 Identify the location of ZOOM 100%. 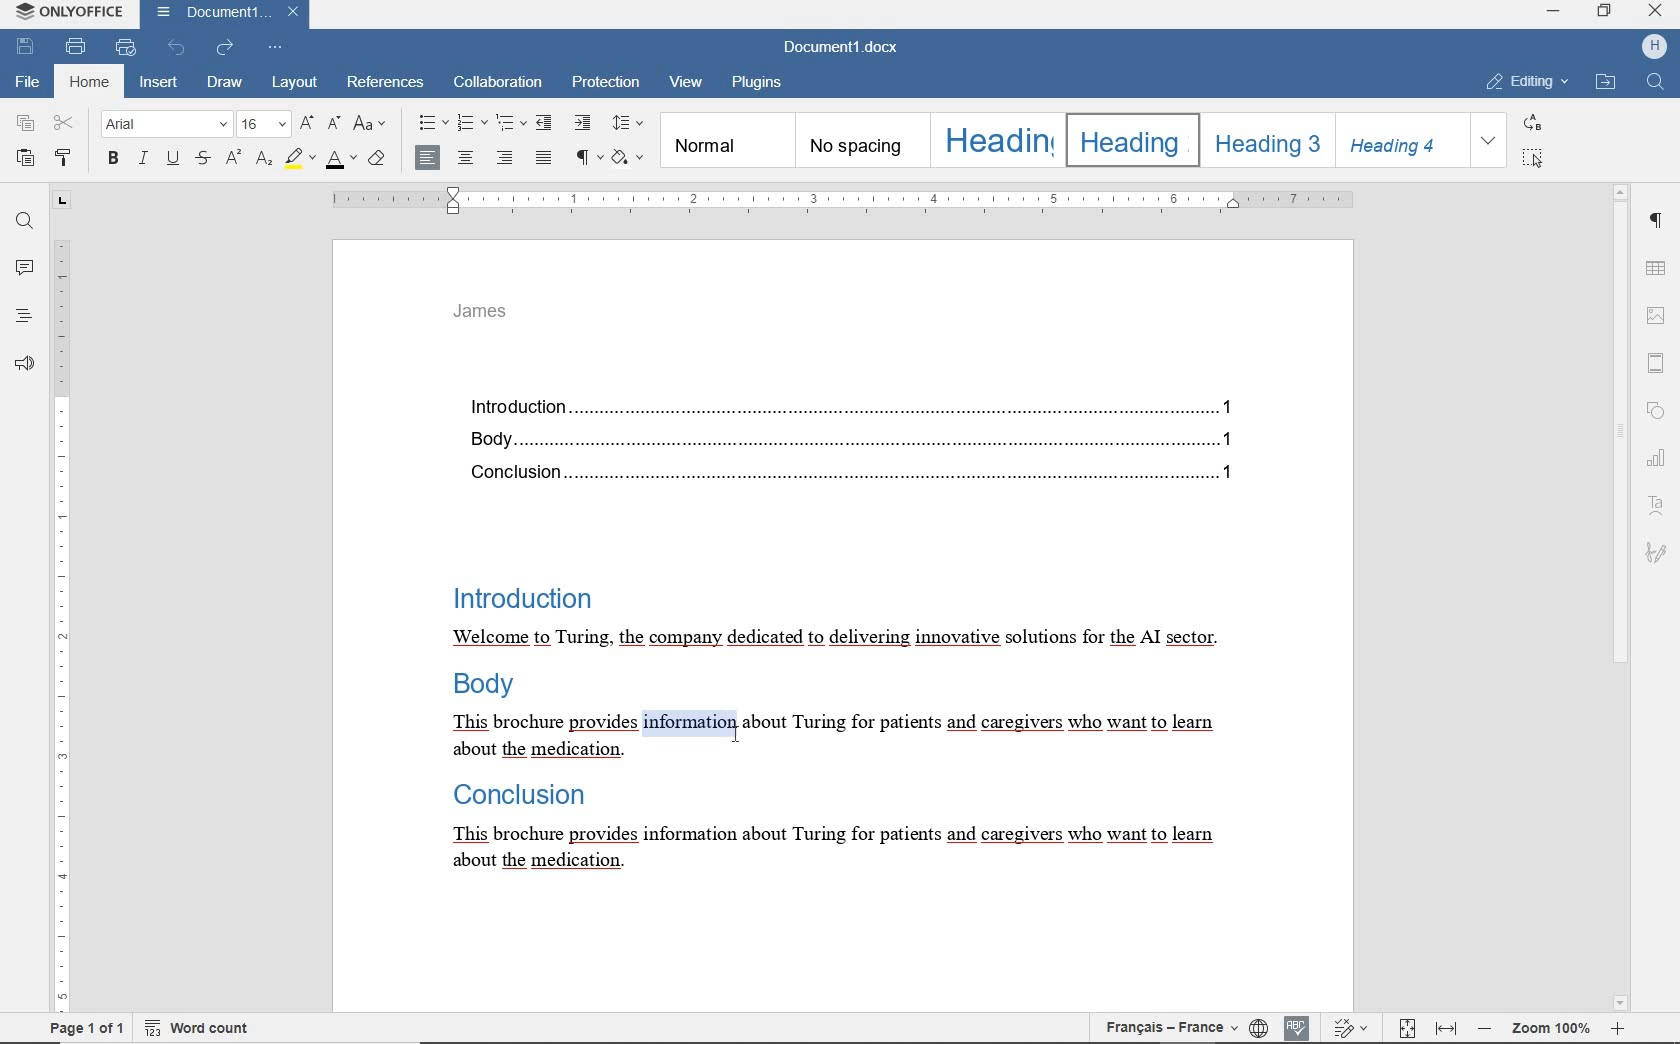
(1549, 1026).